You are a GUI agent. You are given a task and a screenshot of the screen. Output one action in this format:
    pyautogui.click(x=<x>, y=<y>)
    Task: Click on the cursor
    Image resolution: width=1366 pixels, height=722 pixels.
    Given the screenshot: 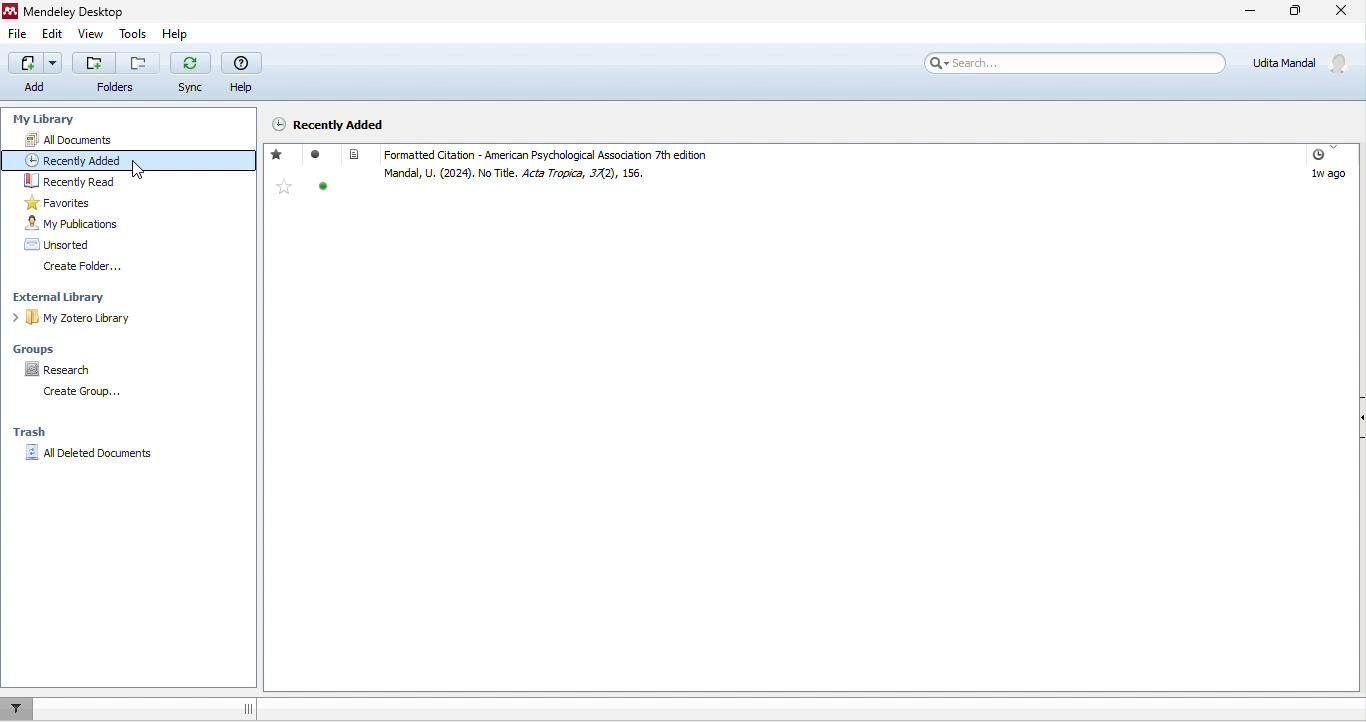 What is the action you would take?
    pyautogui.click(x=139, y=171)
    